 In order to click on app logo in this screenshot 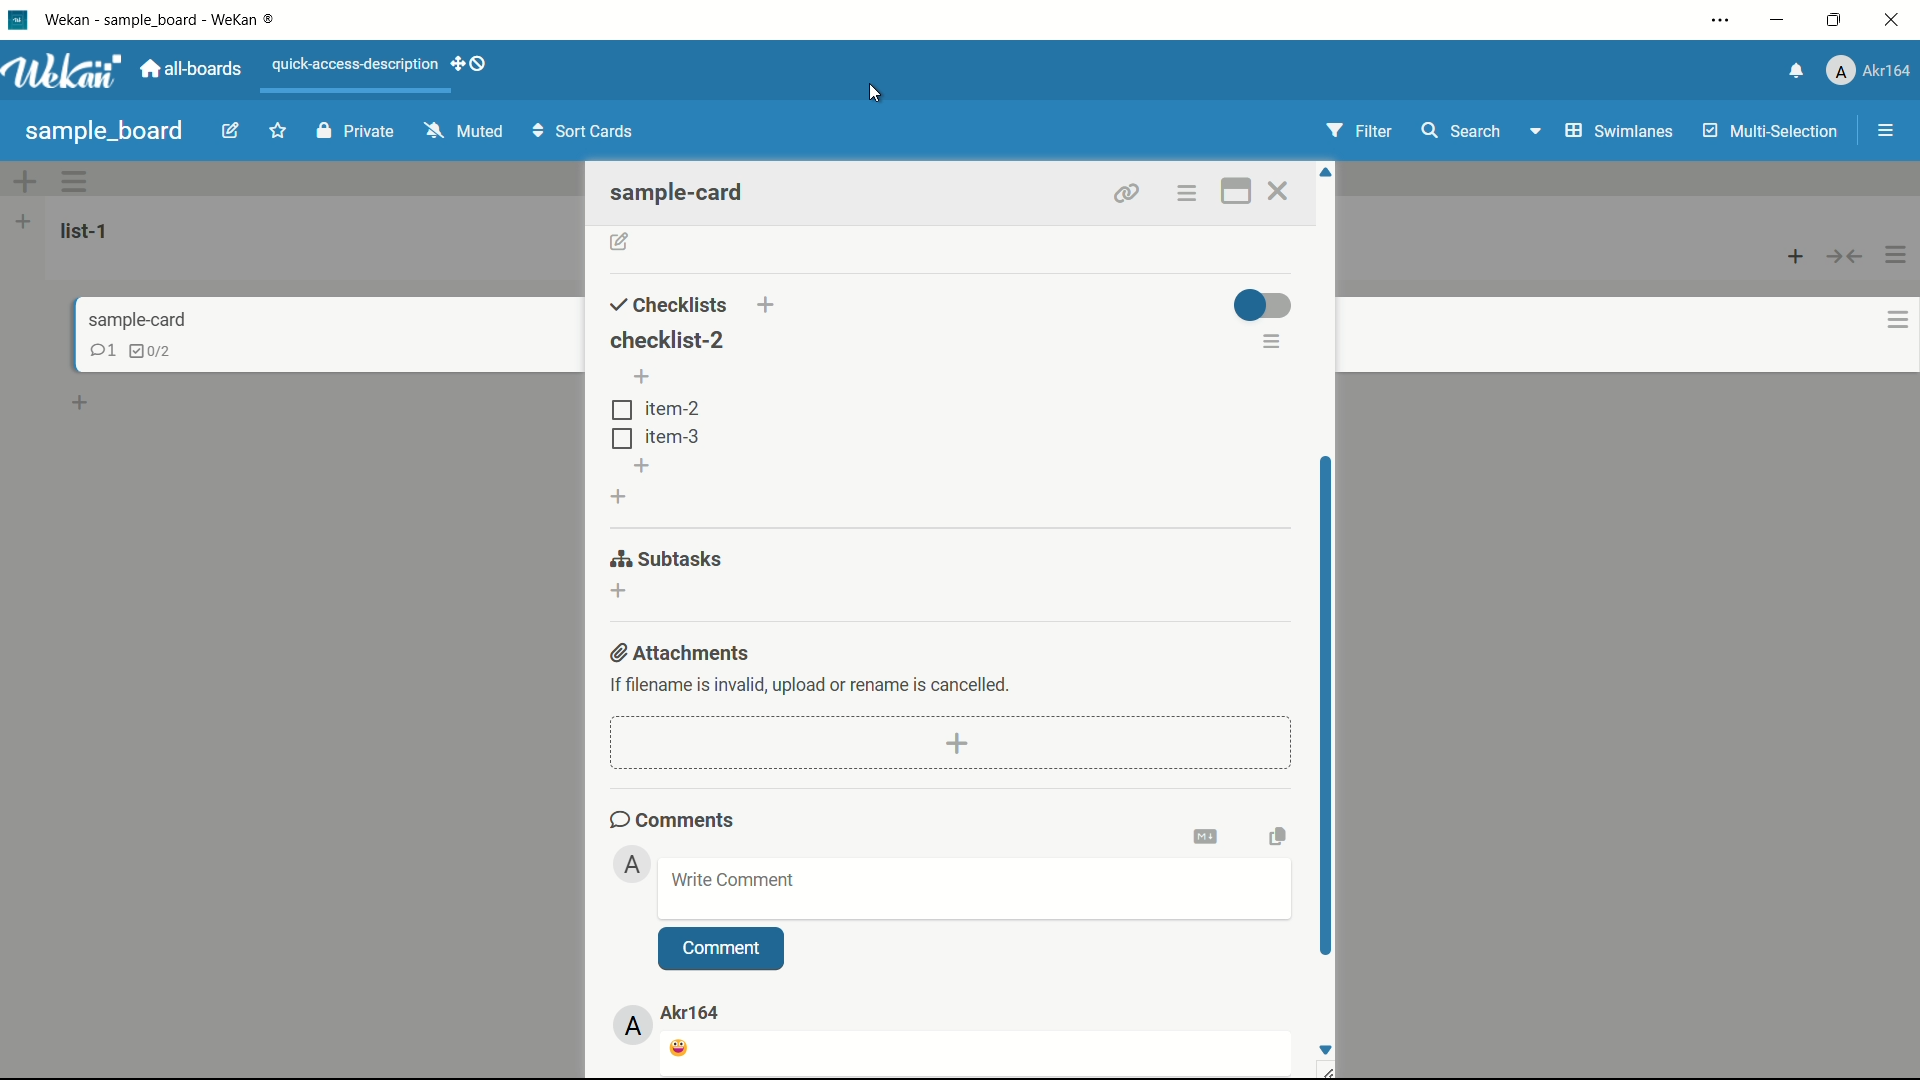, I will do `click(69, 72)`.